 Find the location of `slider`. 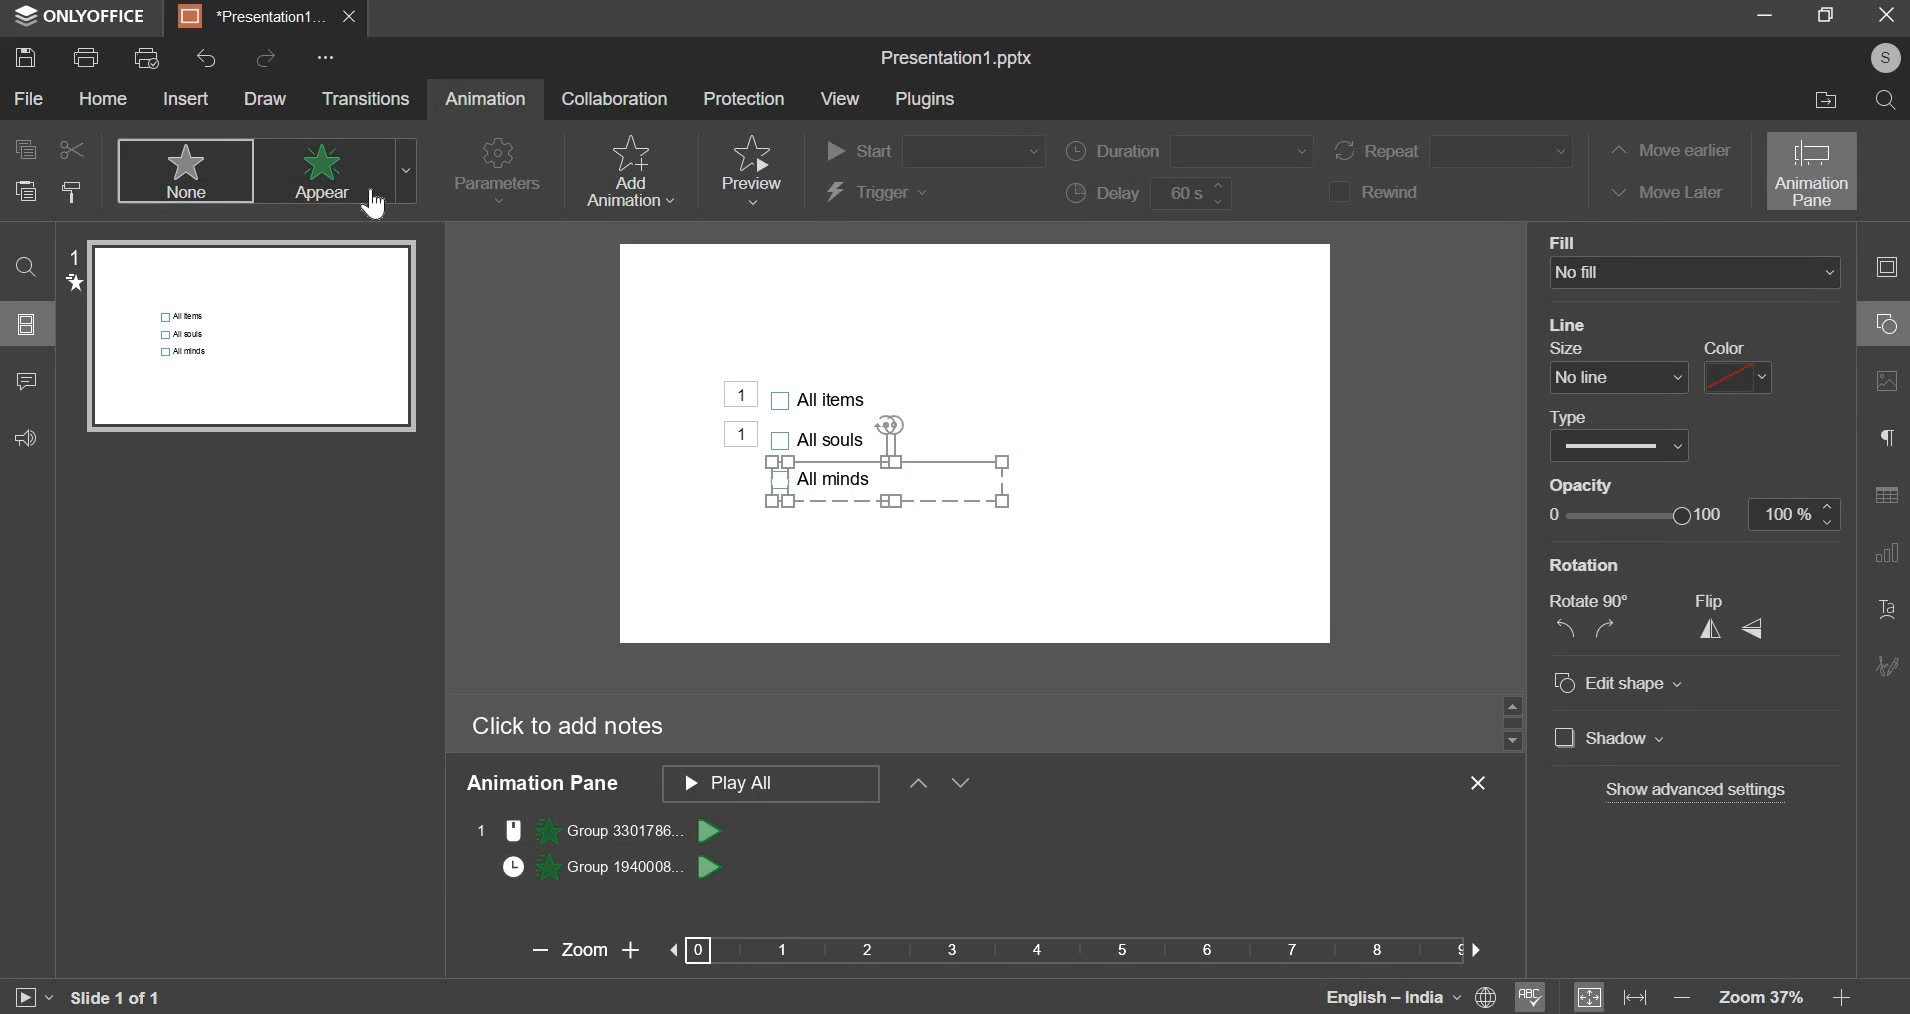

slider is located at coordinates (1511, 721).